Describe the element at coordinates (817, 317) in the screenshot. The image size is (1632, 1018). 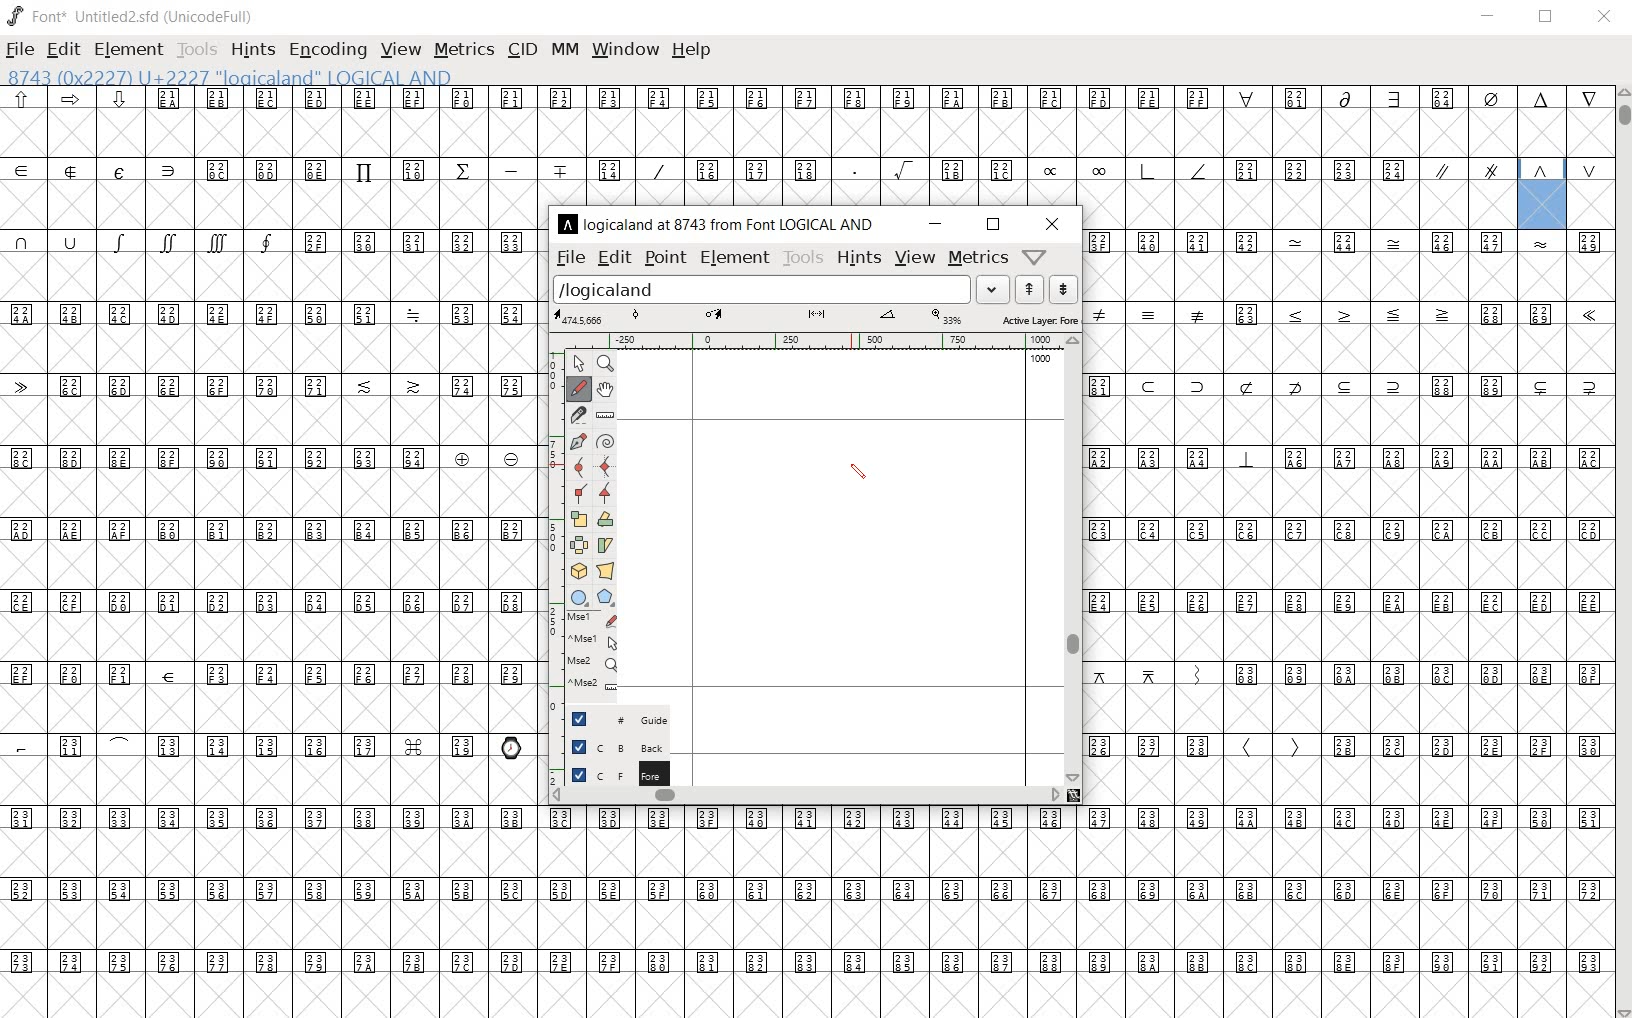
I see `active layer: fore` at that location.